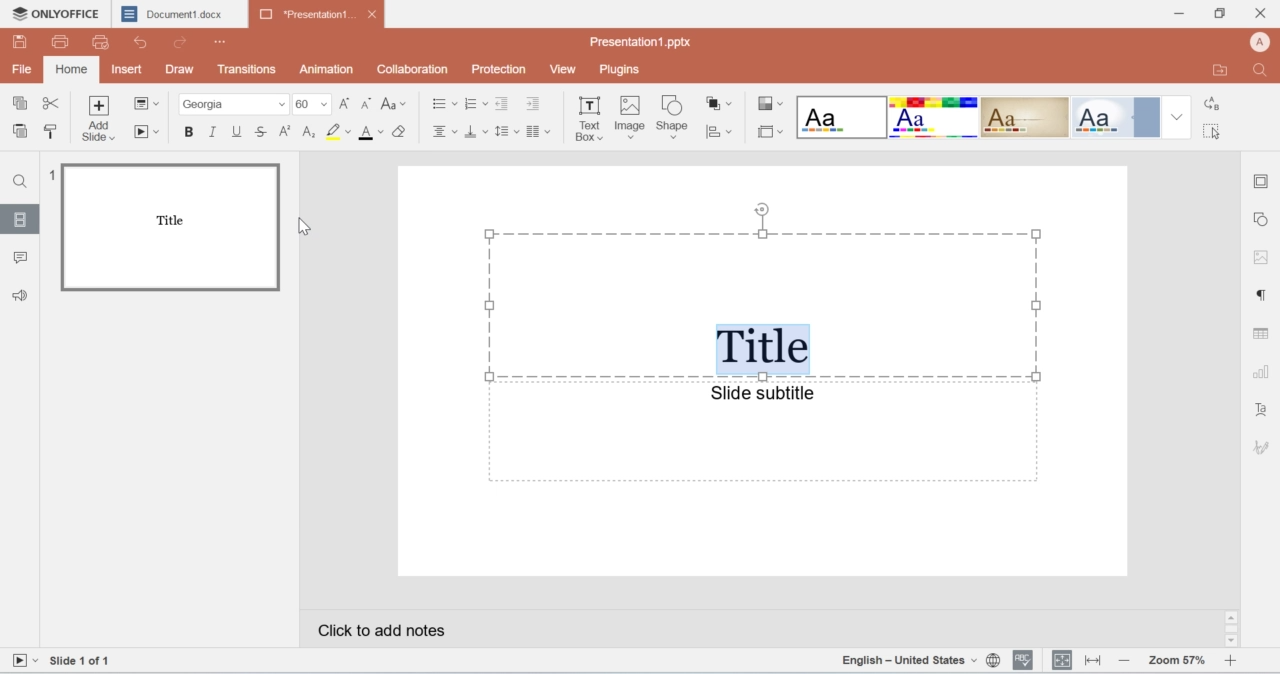  Describe the element at coordinates (149, 133) in the screenshot. I see `play` at that location.